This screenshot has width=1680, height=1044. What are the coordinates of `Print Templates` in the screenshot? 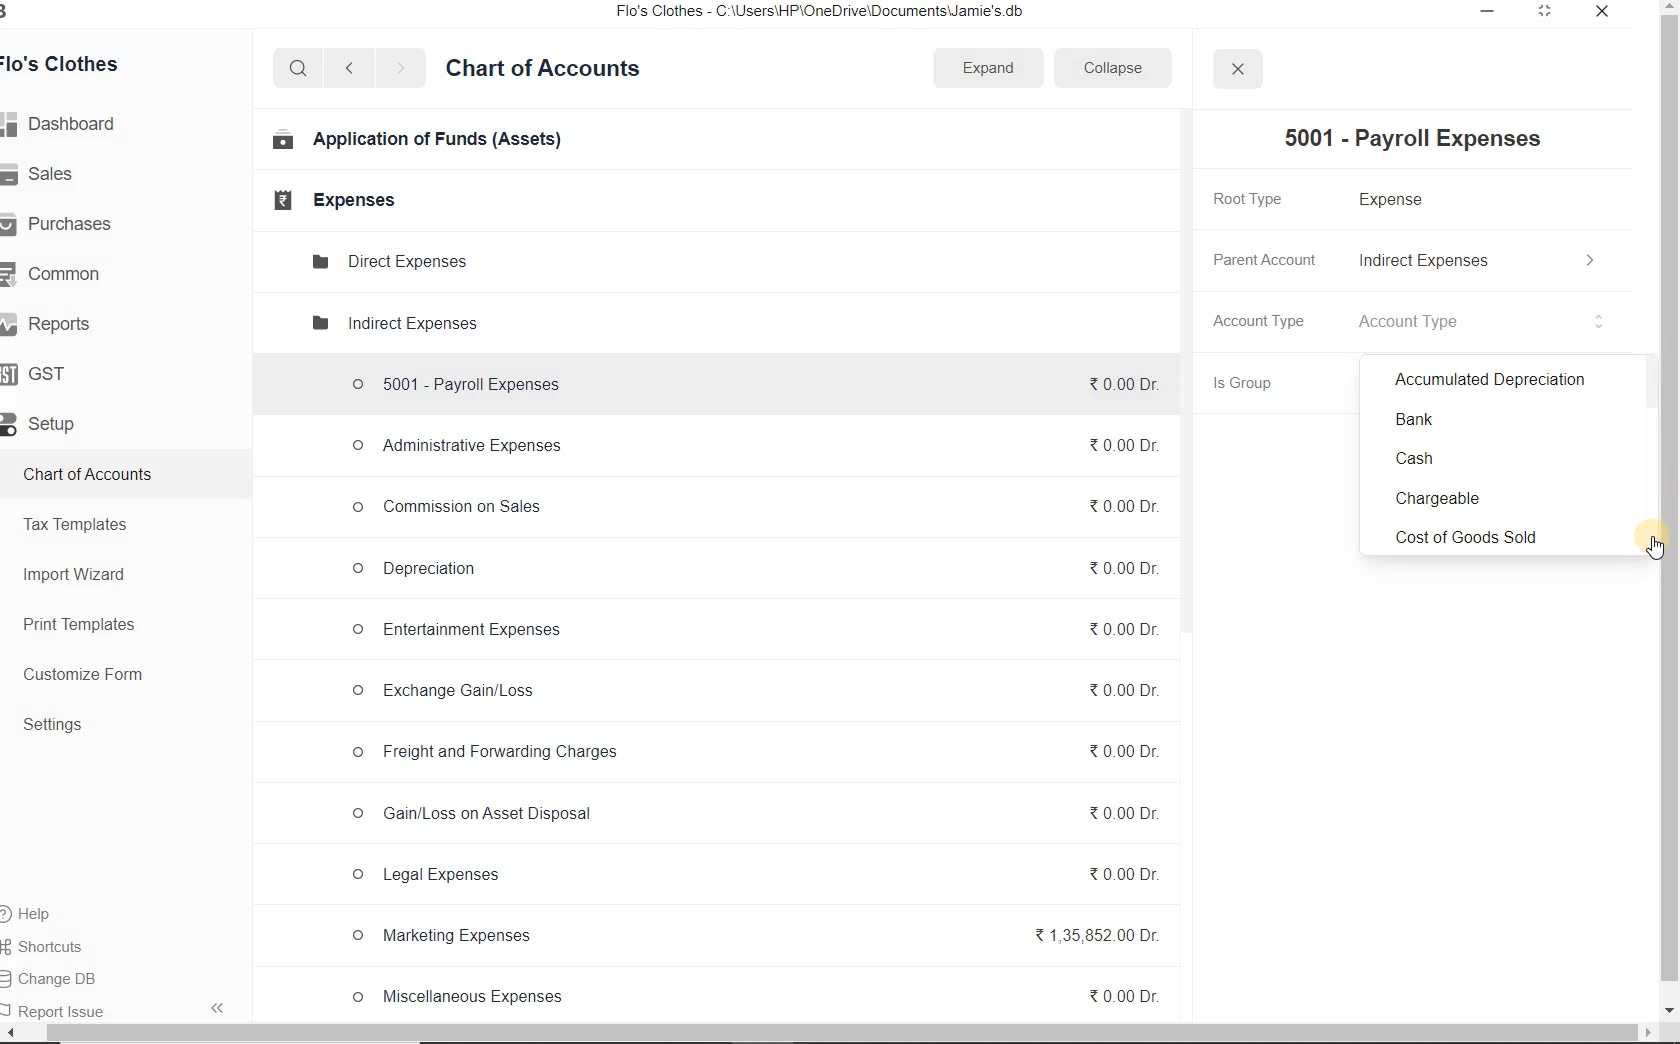 It's located at (83, 625).